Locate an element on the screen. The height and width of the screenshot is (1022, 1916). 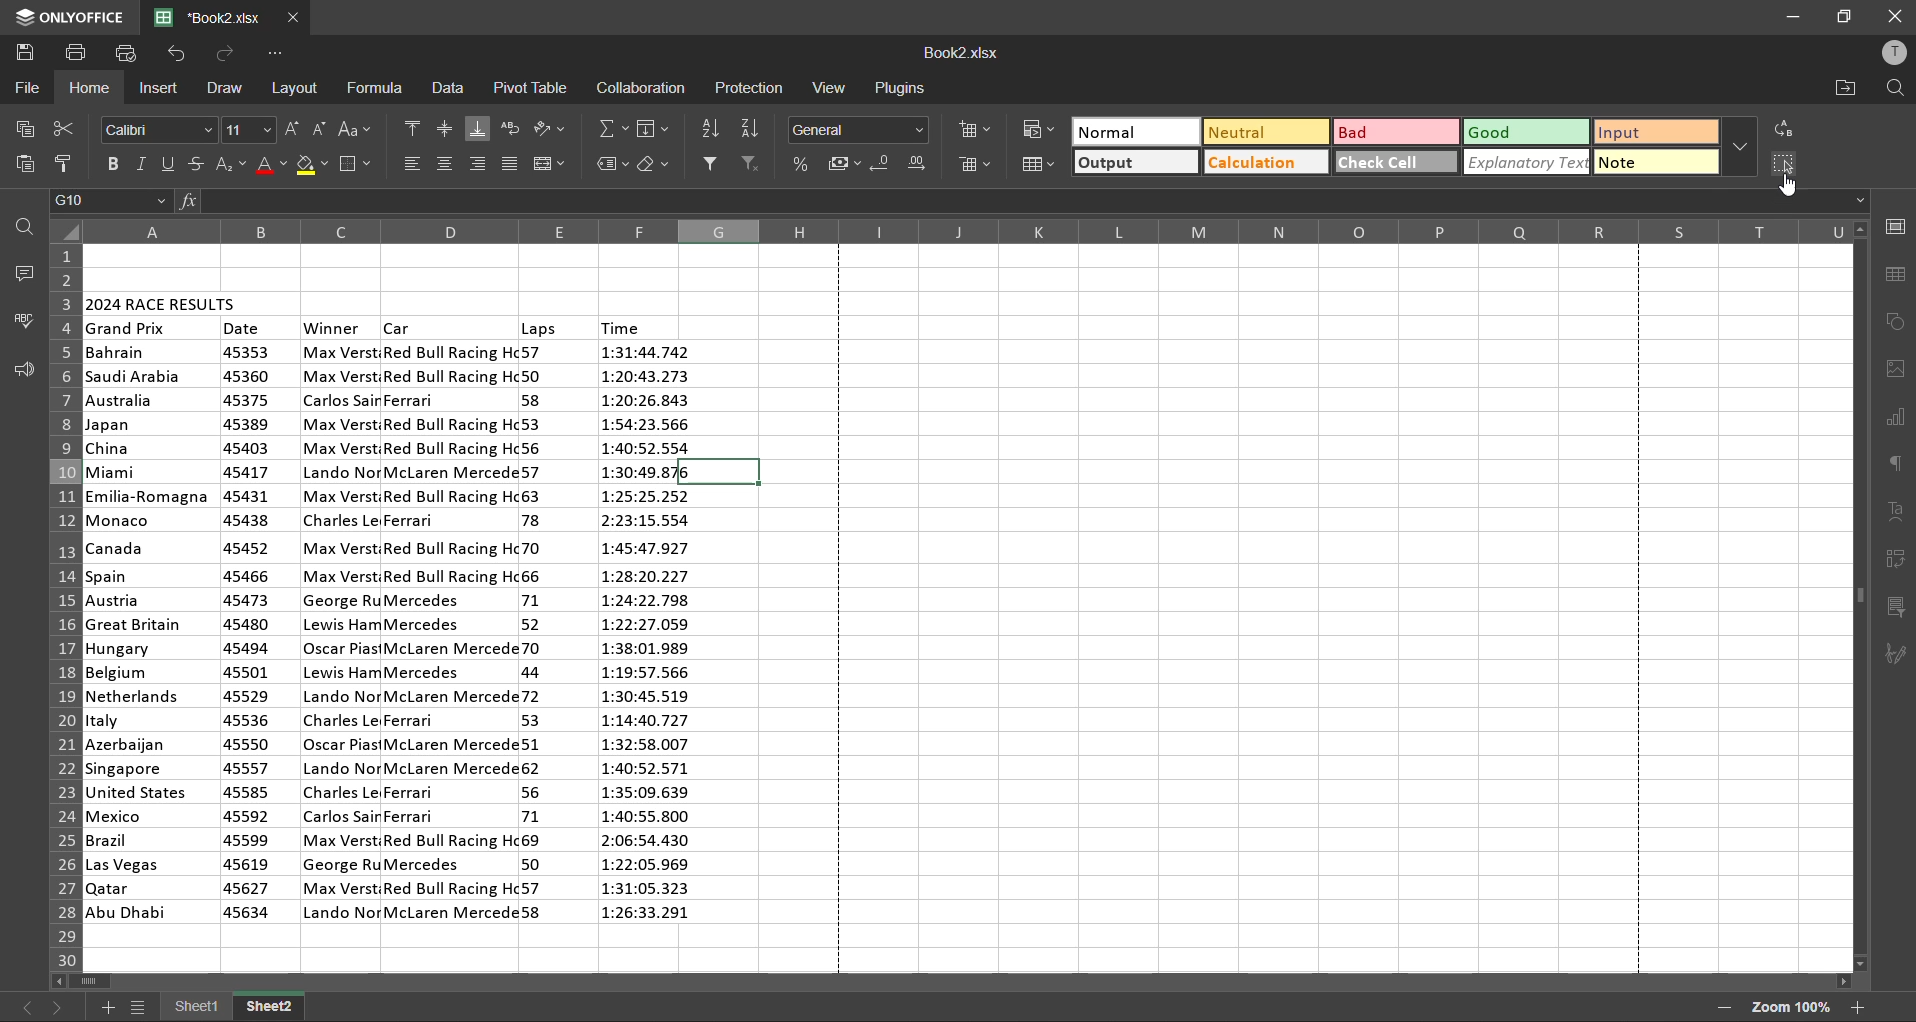
neutral is located at coordinates (1264, 133).